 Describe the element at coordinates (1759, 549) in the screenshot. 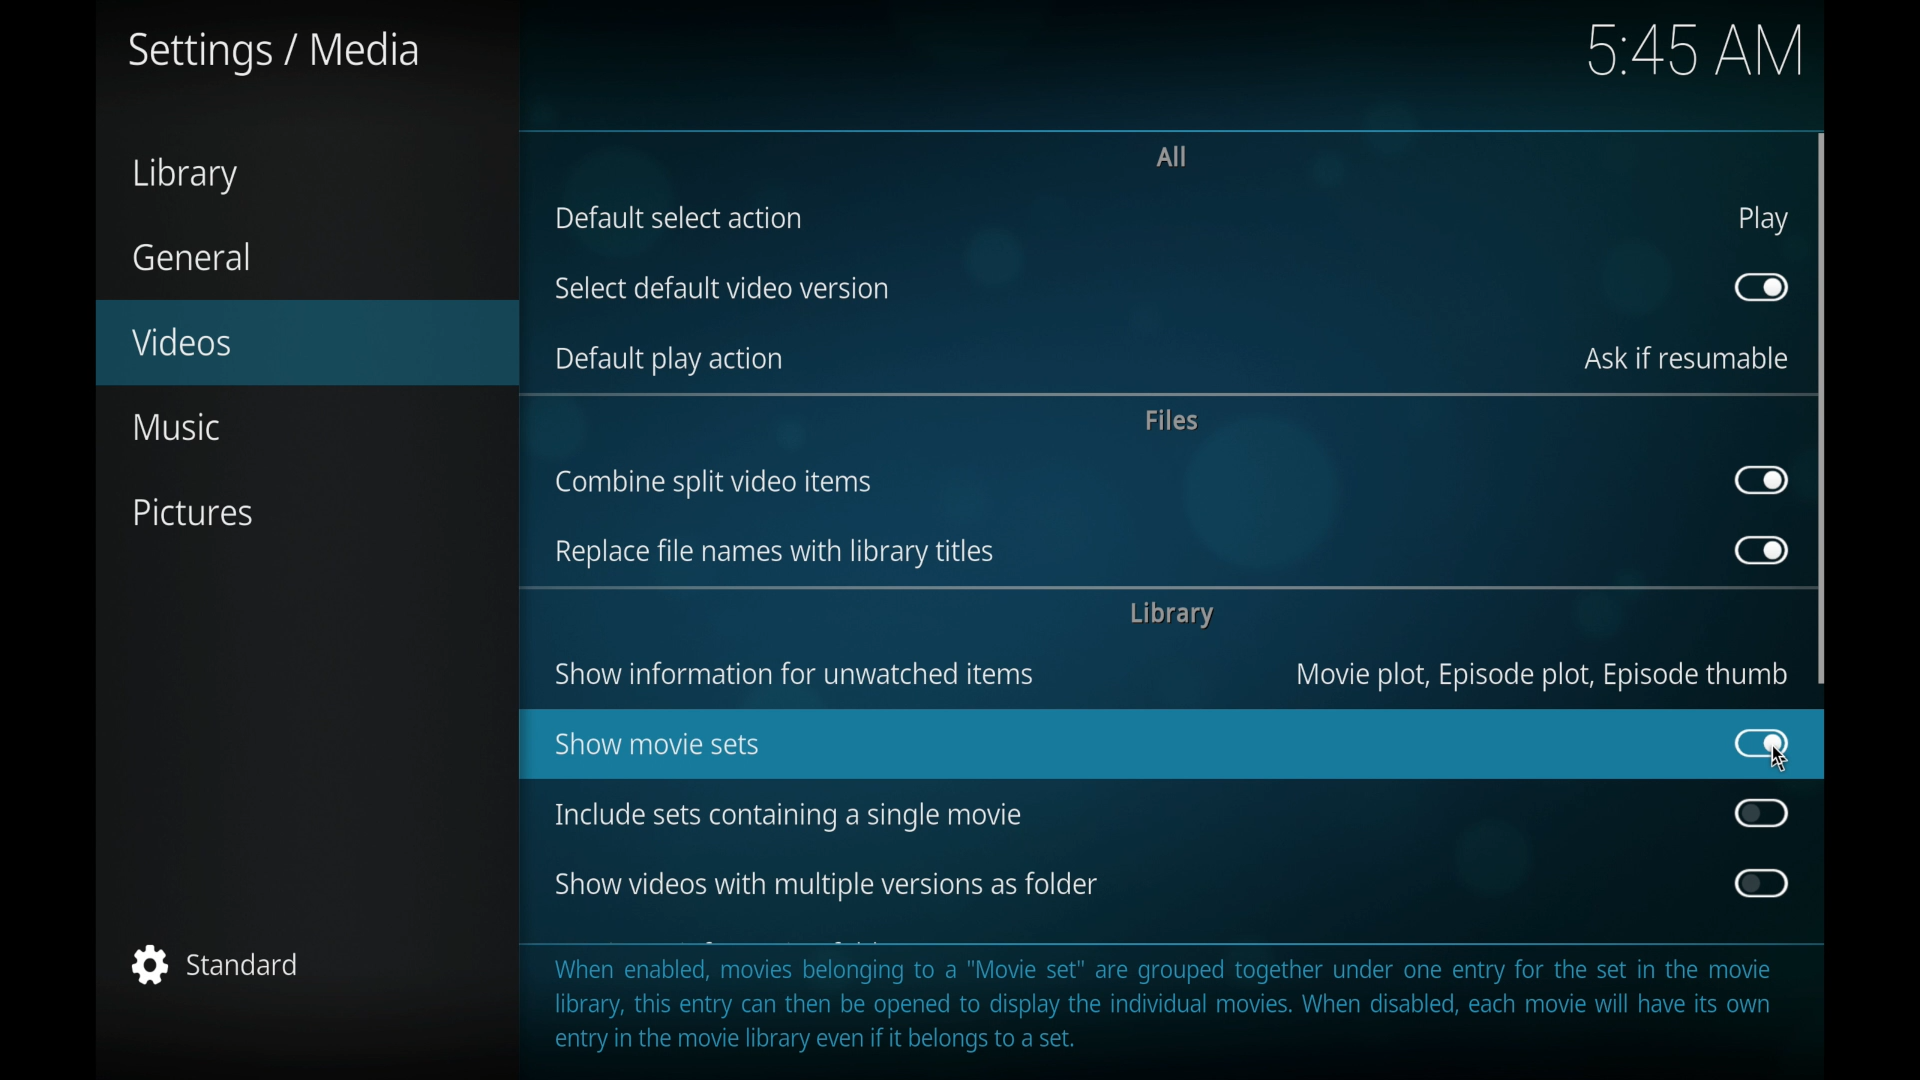

I see `toggle button` at that location.